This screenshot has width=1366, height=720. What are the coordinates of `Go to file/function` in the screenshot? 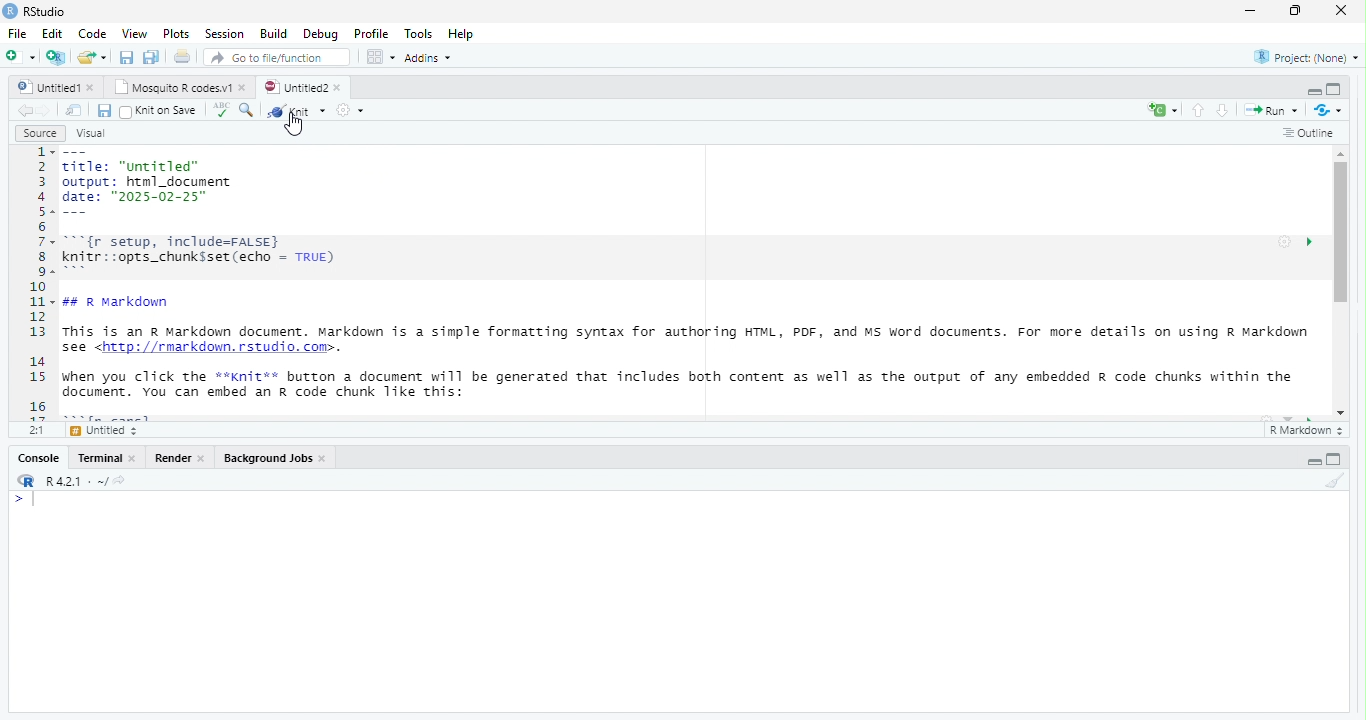 It's located at (278, 57).